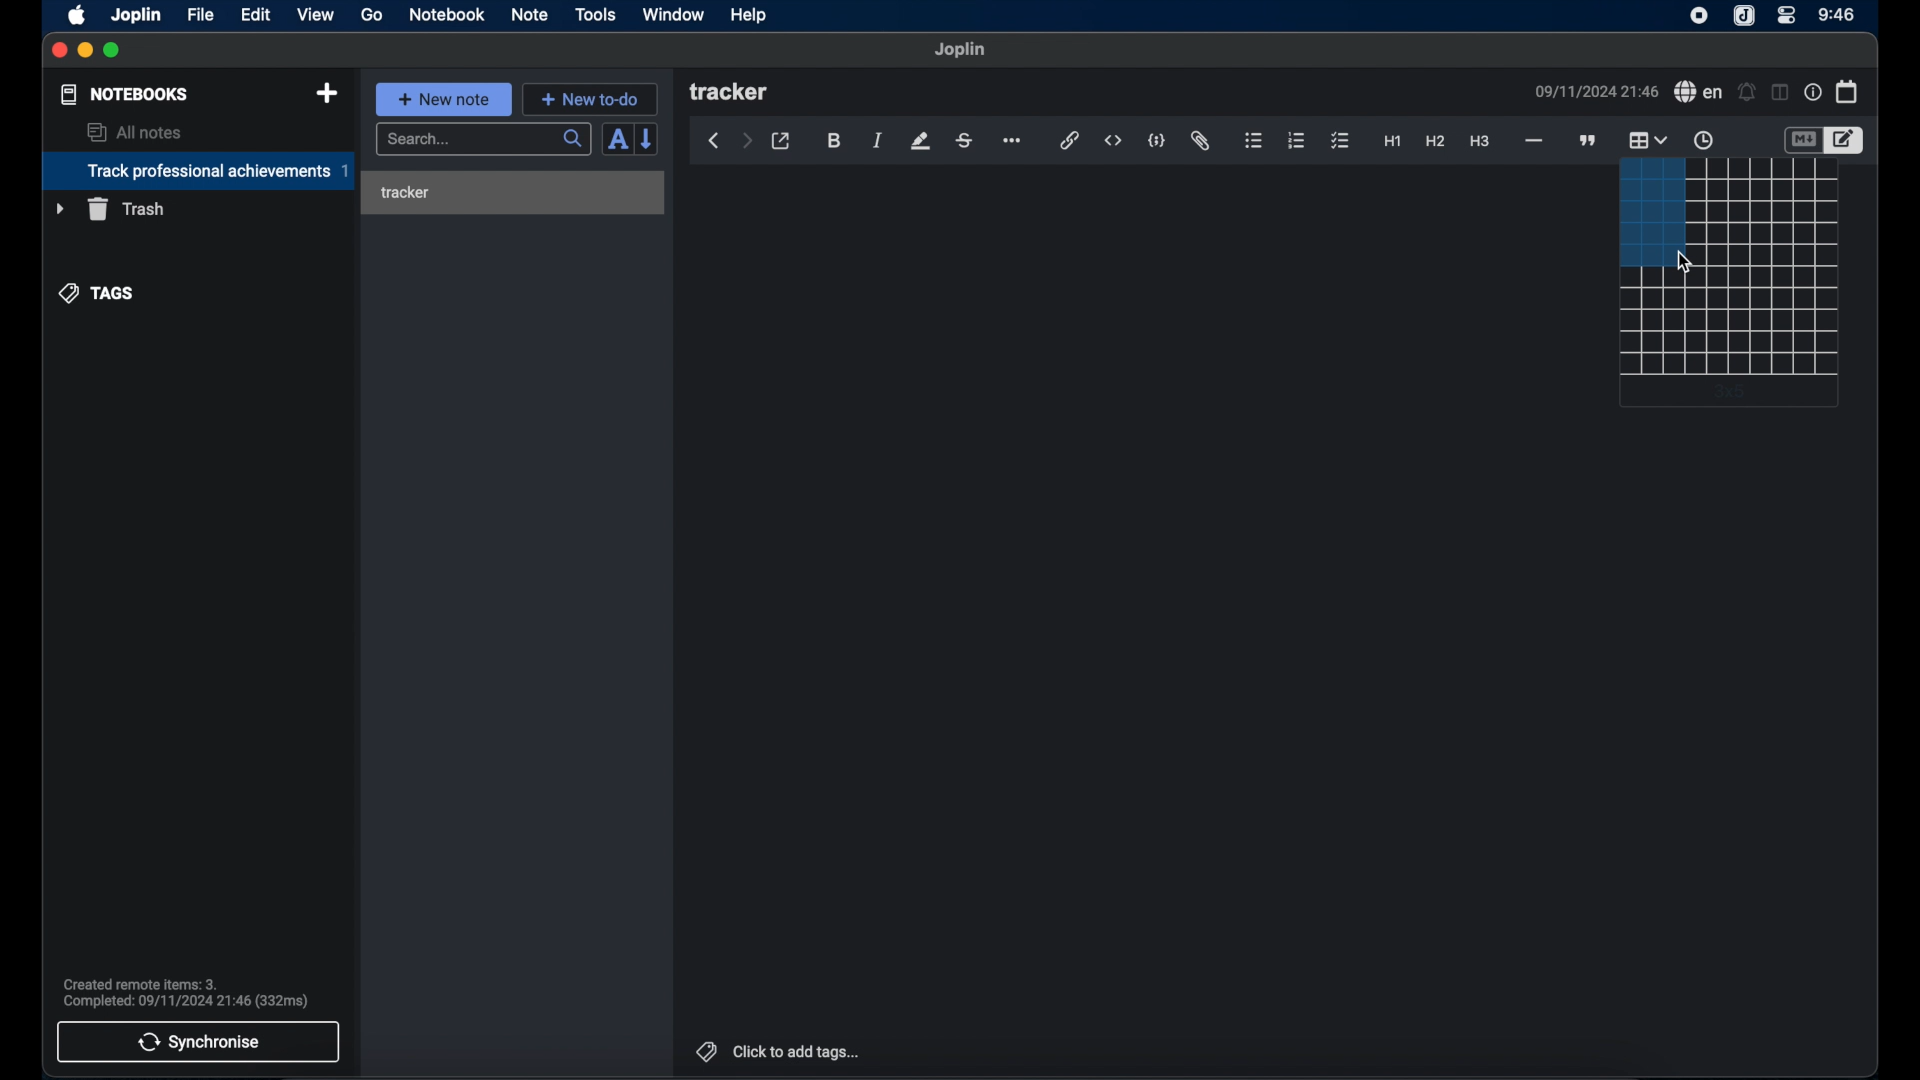  I want to click on tools, so click(596, 15).